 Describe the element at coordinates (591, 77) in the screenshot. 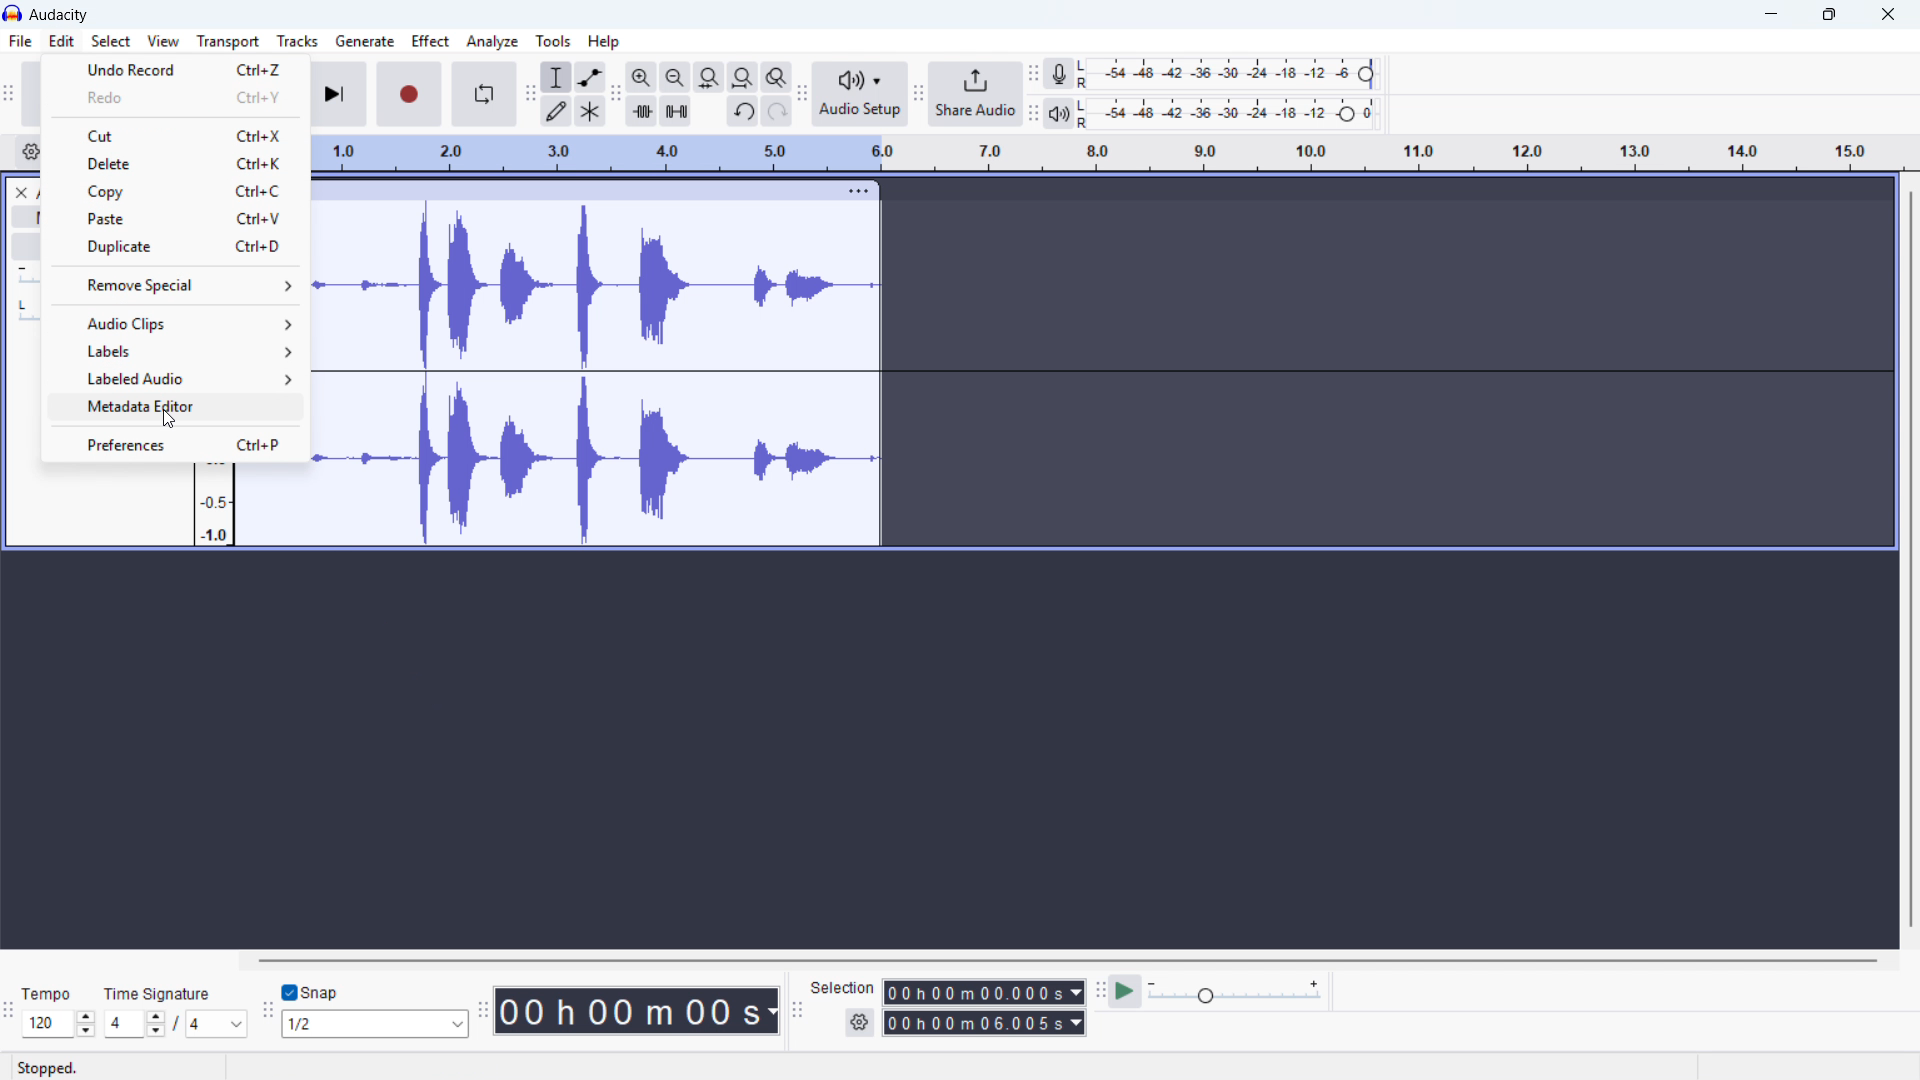

I see `envelop tool` at that location.